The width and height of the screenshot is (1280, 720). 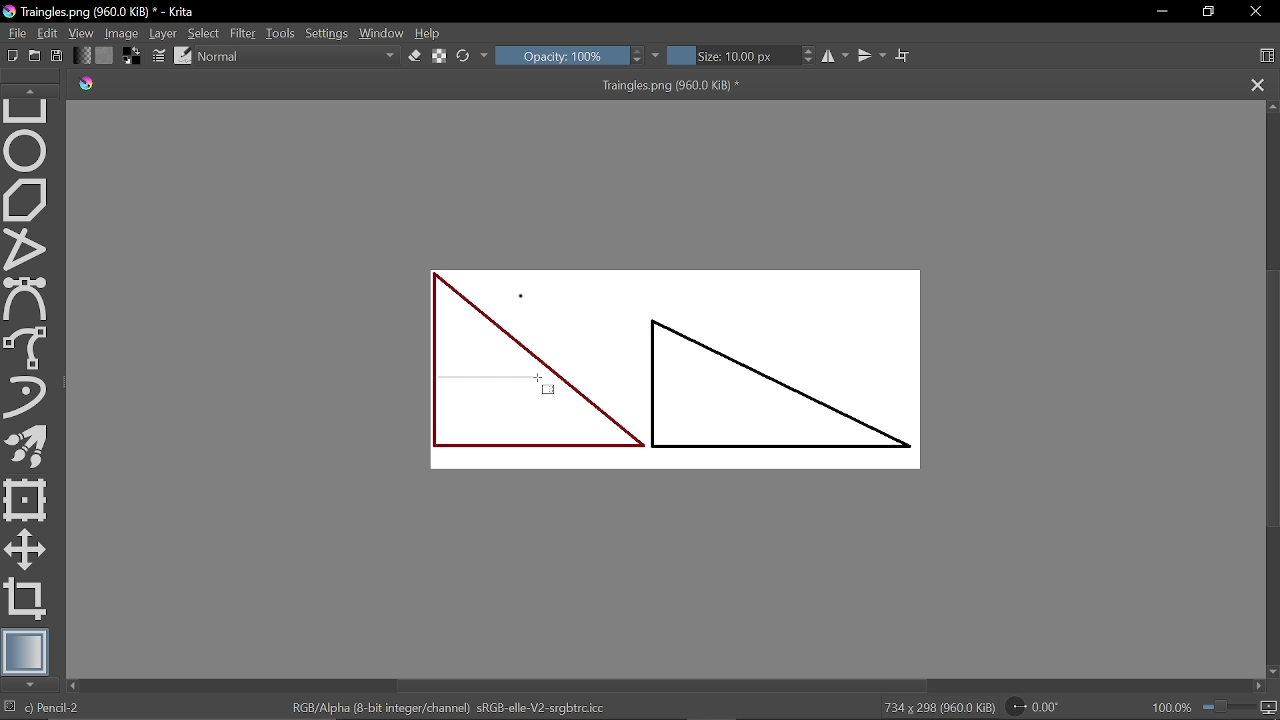 What do you see at coordinates (244, 32) in the screenshot?
I see `Filter` at bounding box center [244, 32].